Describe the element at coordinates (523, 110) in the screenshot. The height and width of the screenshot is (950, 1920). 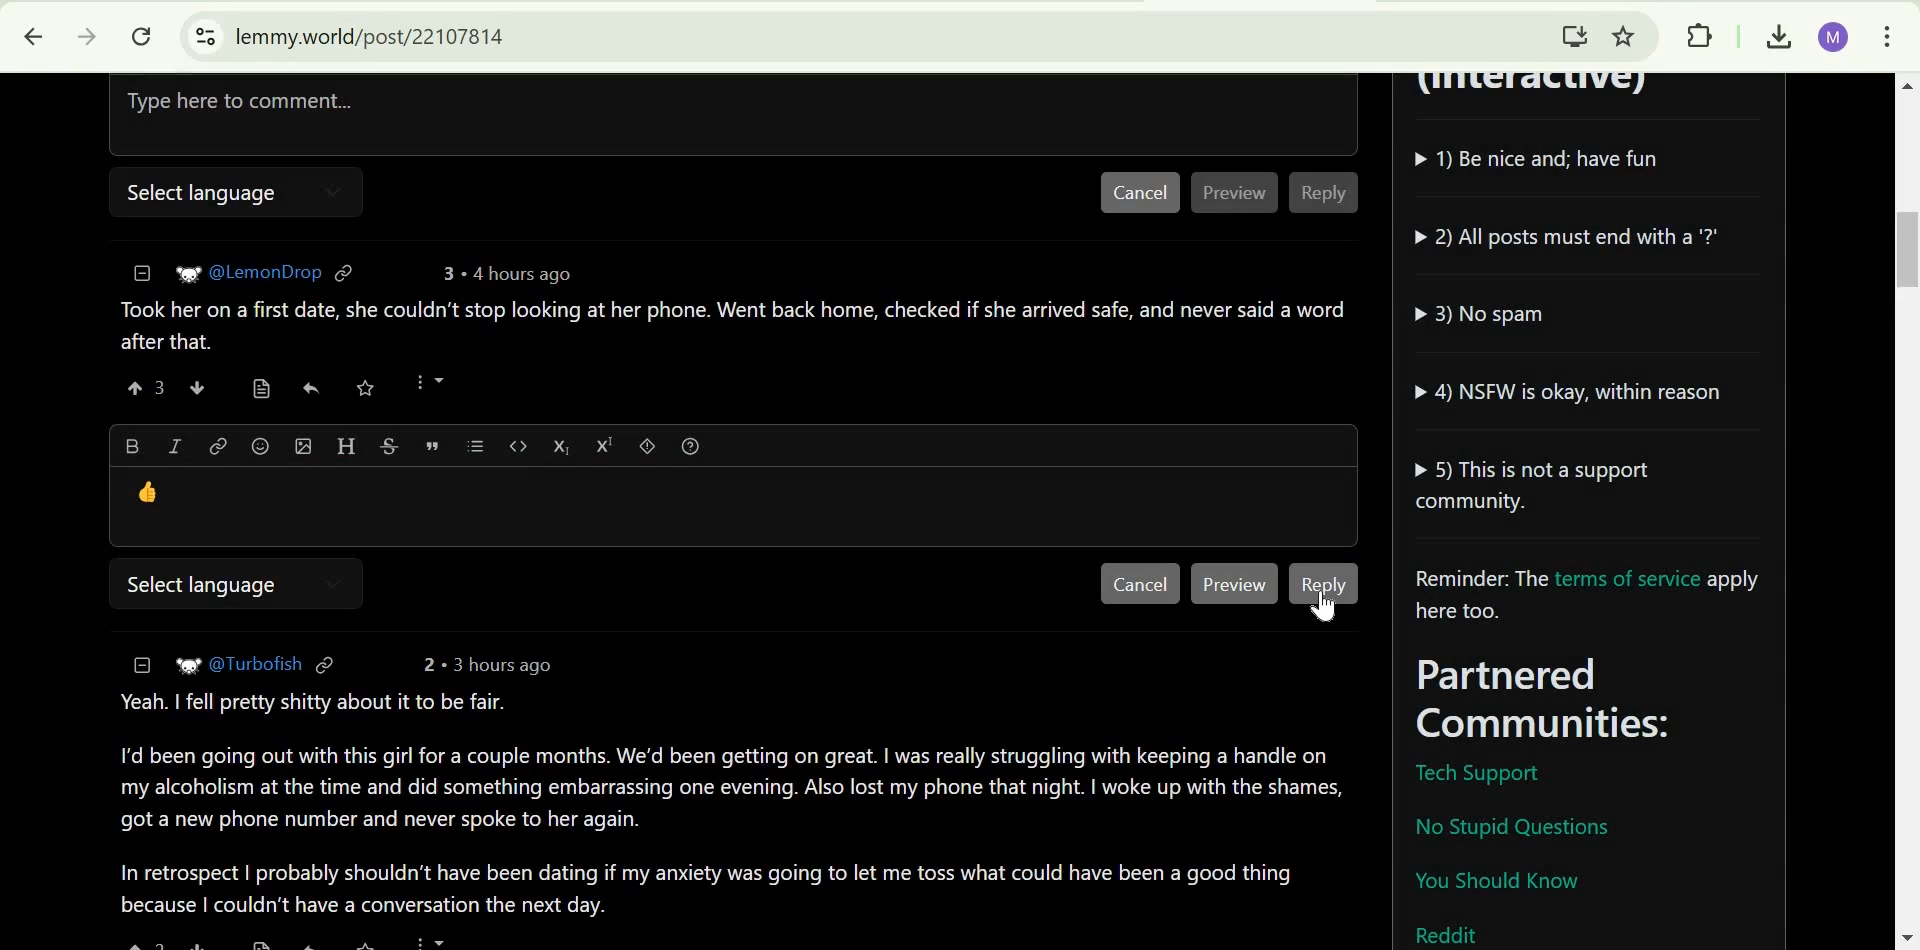
I see `Type here to comment...` at that location.